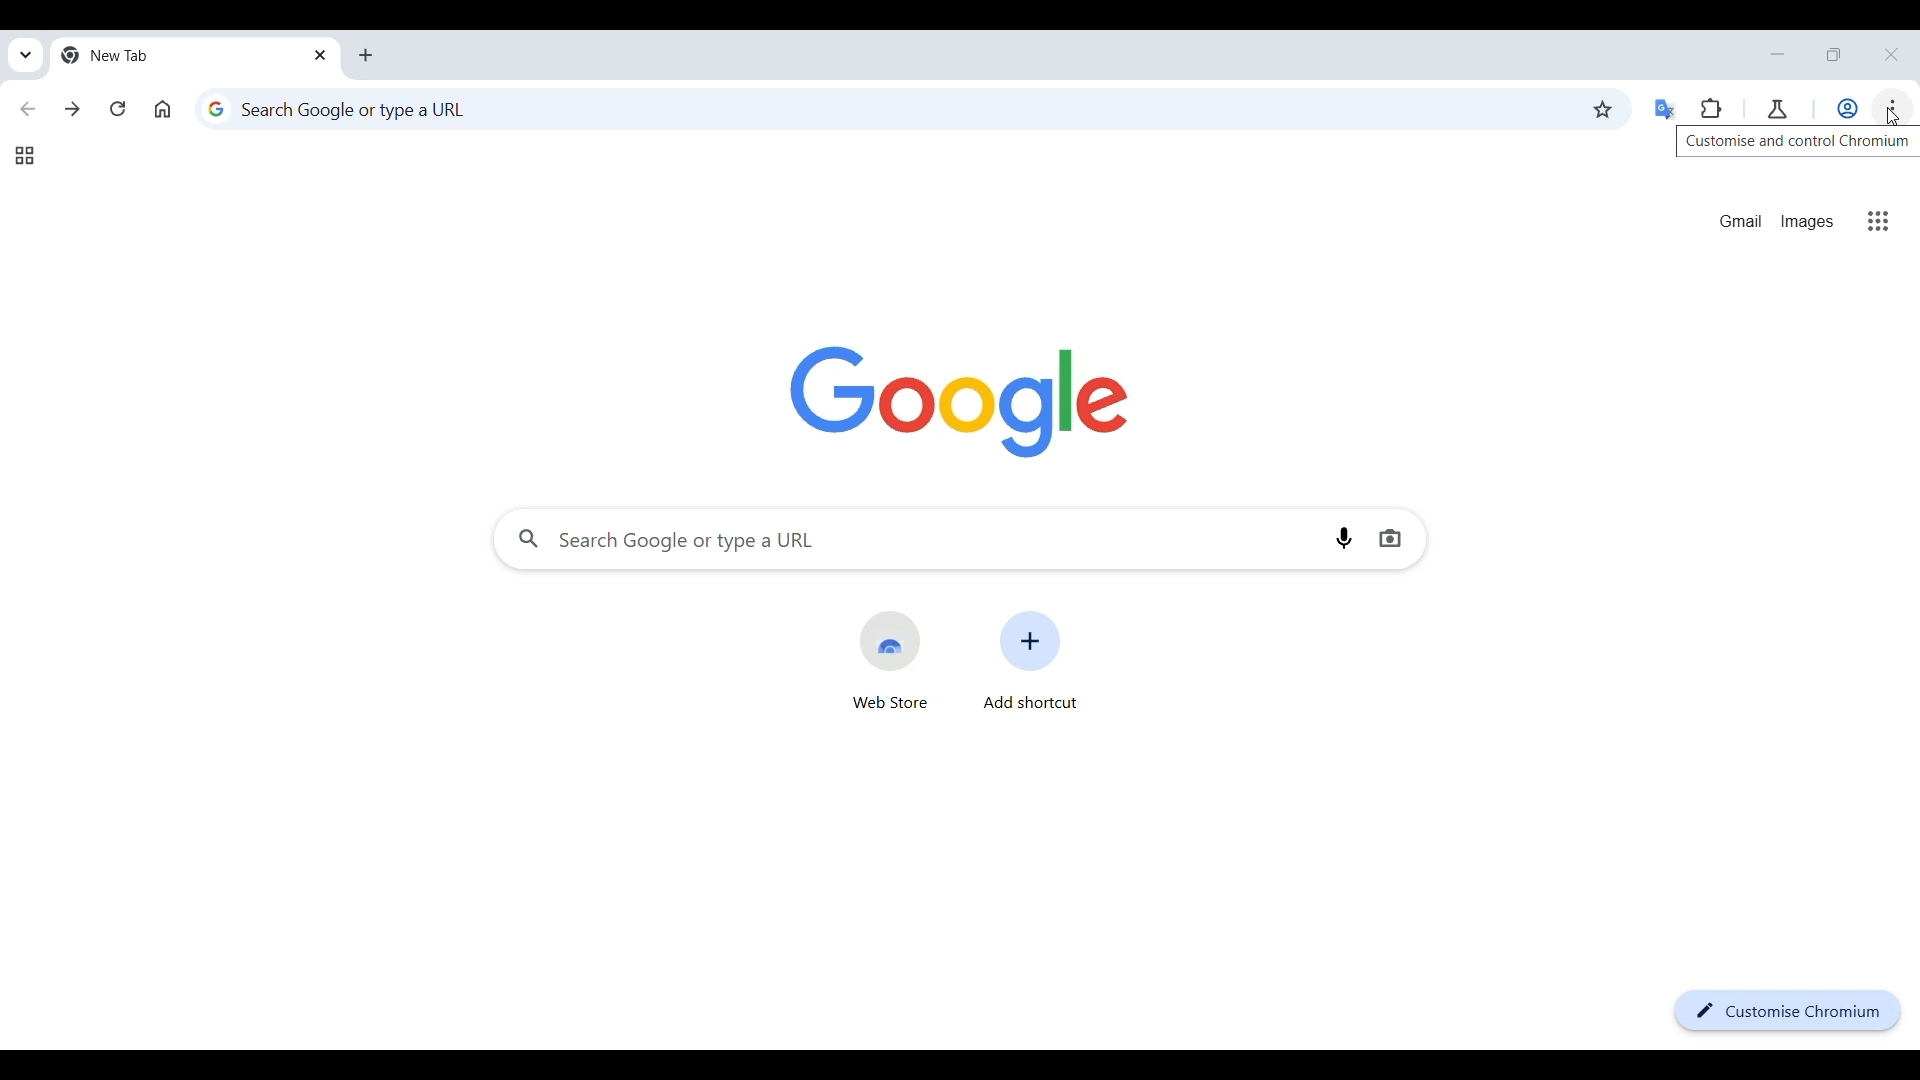 This screenshot has width=1920, height=1080. What do you see at coordinates (24, 156) in the screenshot?
I see `Tab groups` at bounding box center [24, 156].